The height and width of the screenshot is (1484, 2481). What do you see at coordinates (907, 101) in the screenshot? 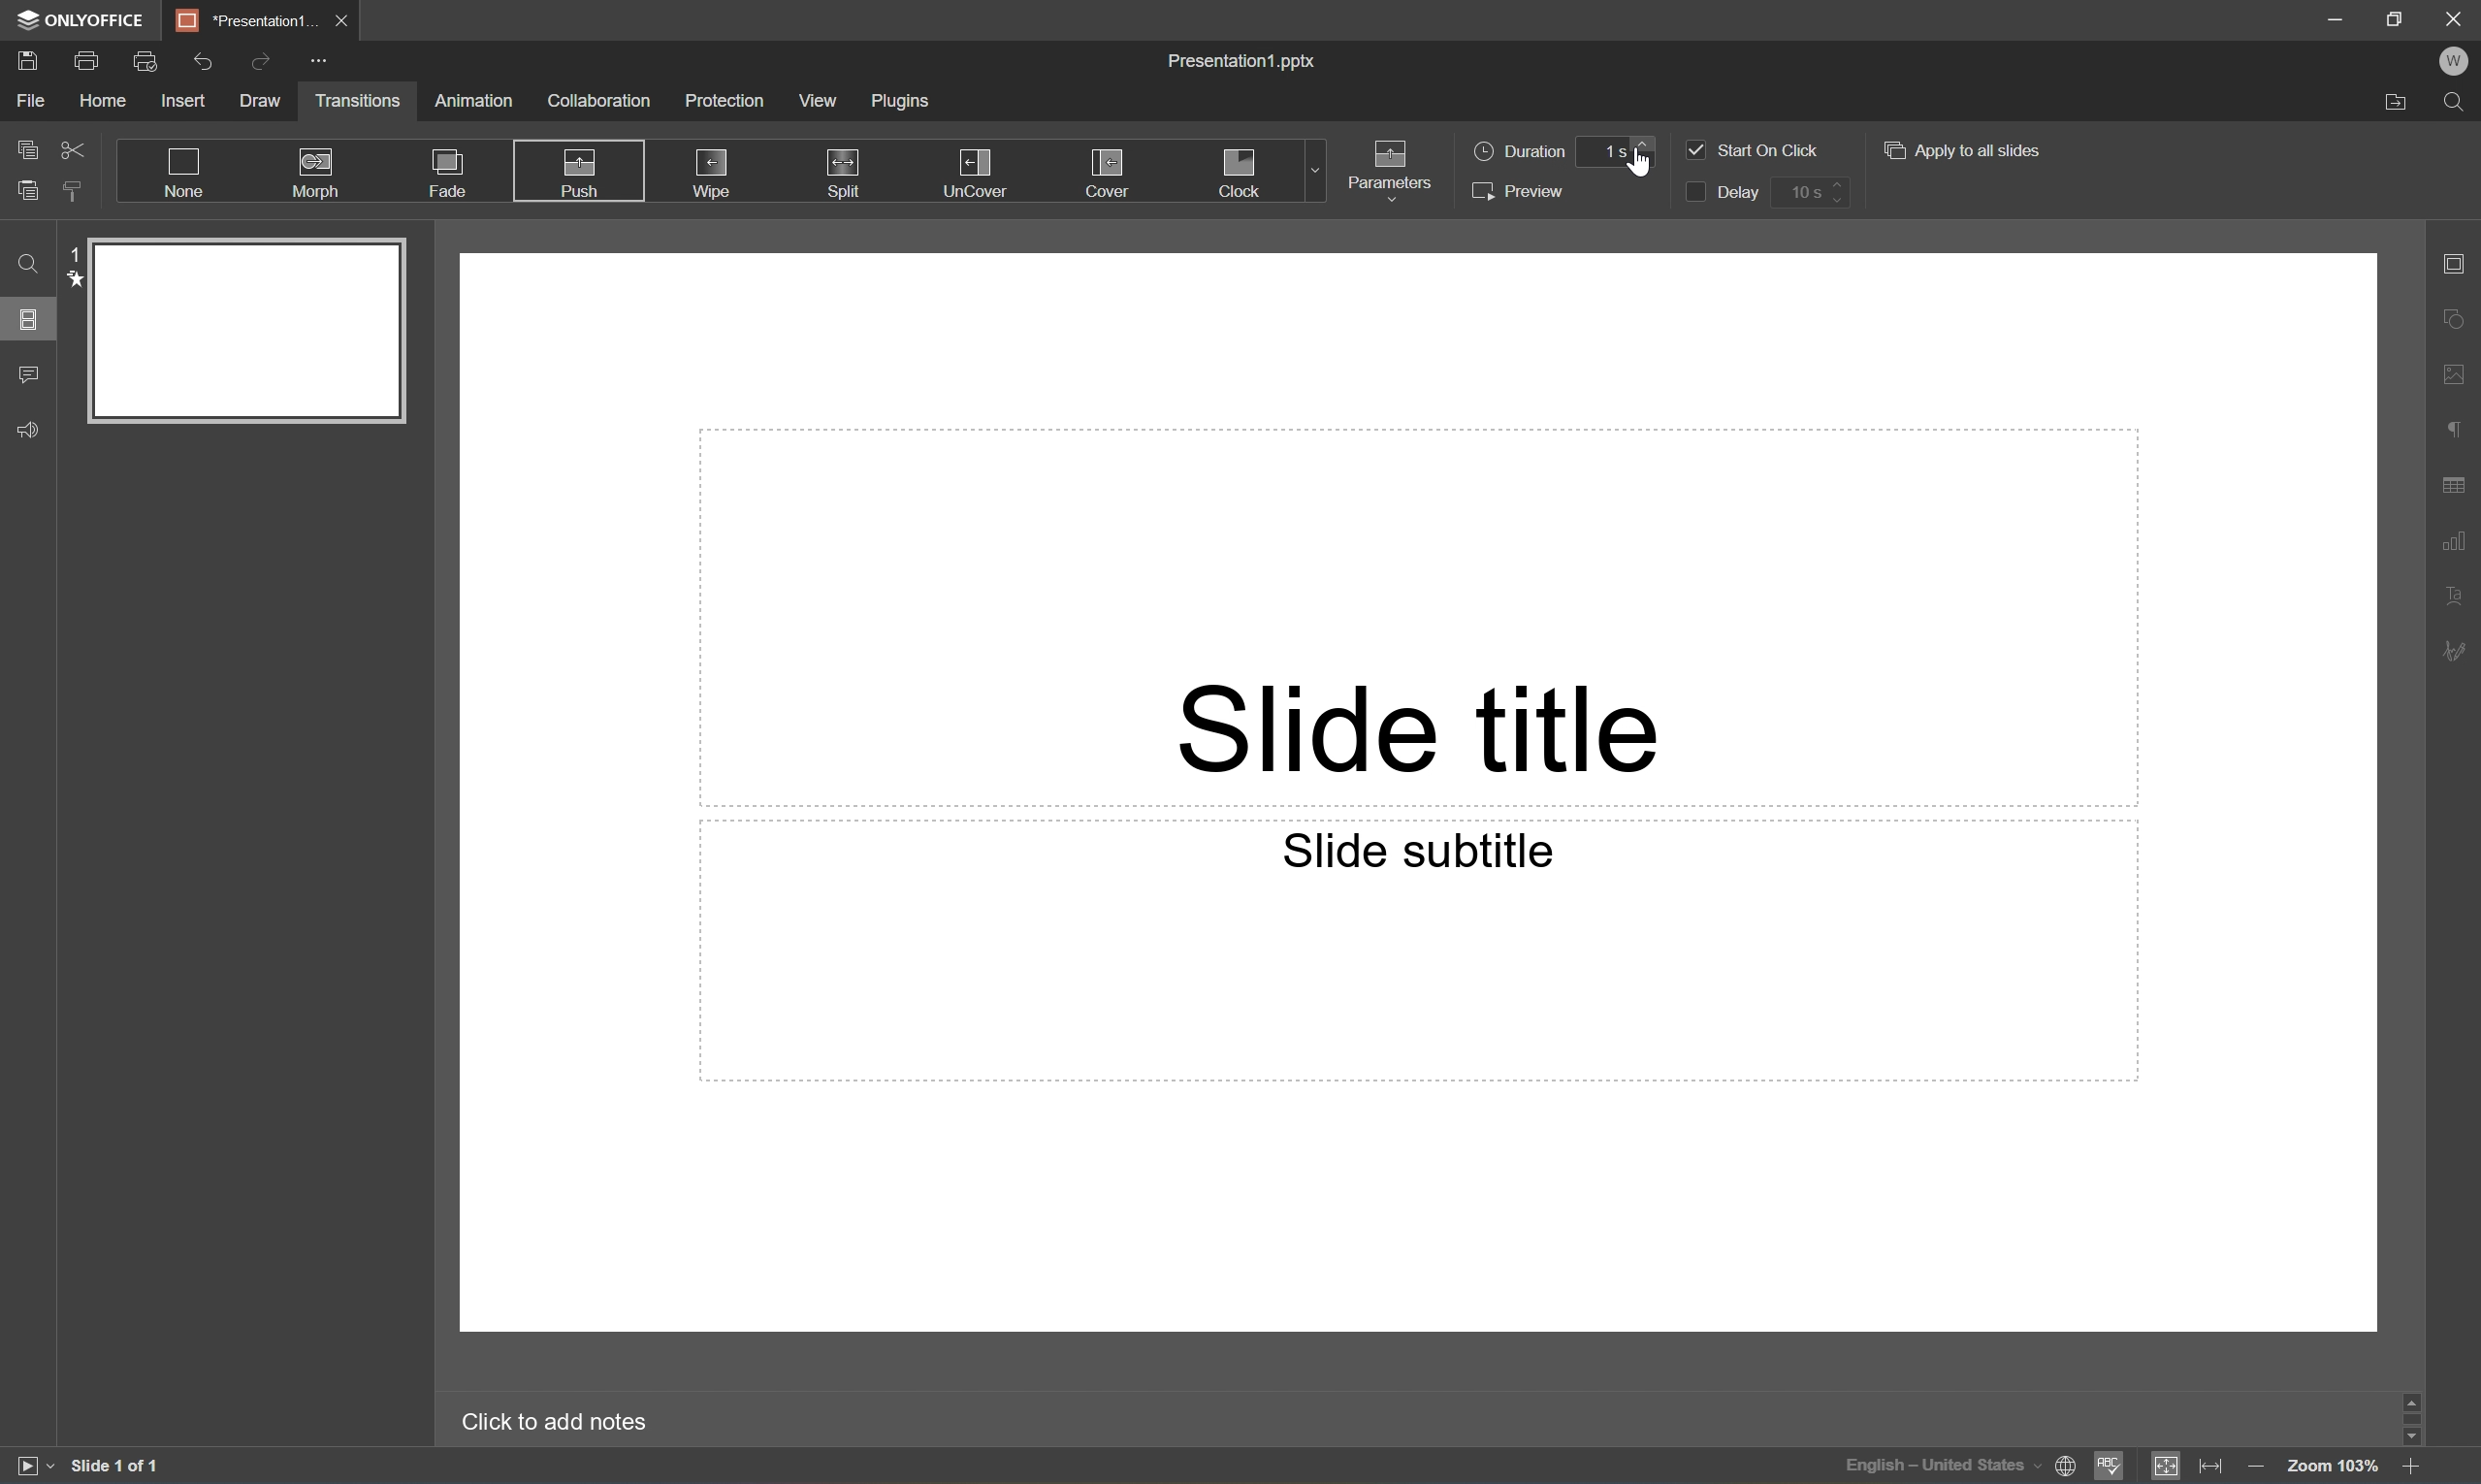
I see `Plugins` at bounding box center [907, 101].